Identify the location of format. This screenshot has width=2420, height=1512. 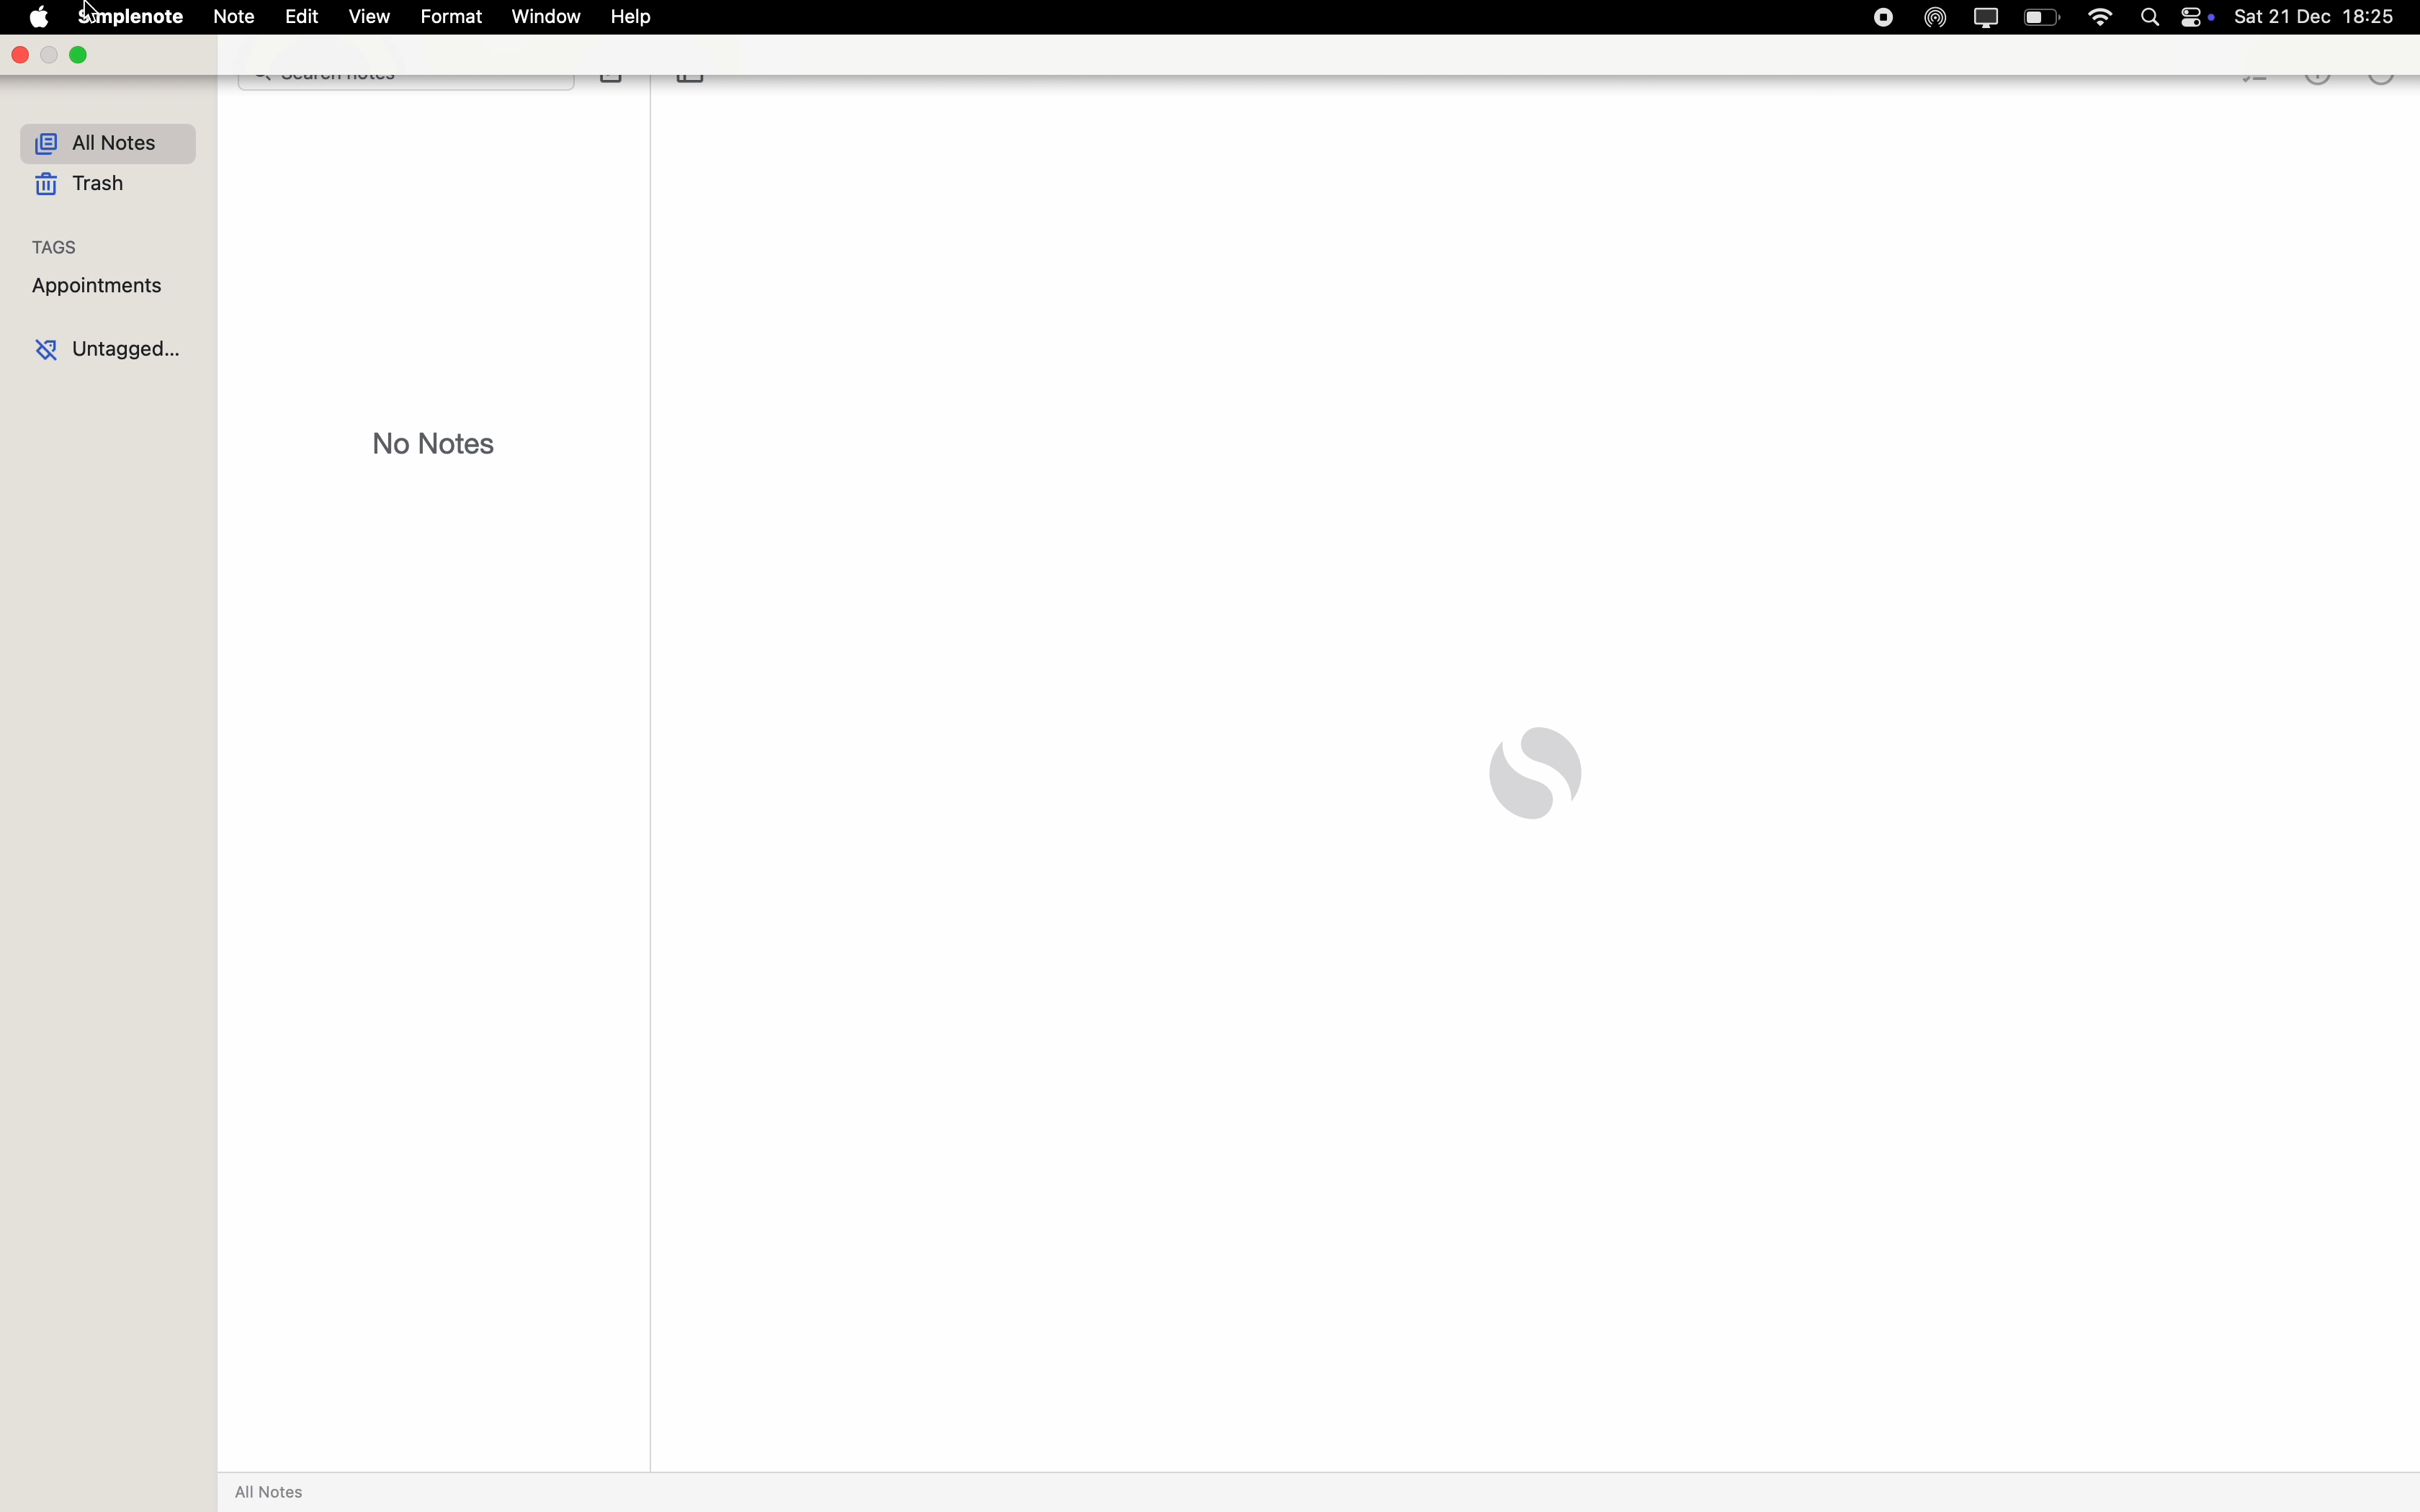
(455, 18).